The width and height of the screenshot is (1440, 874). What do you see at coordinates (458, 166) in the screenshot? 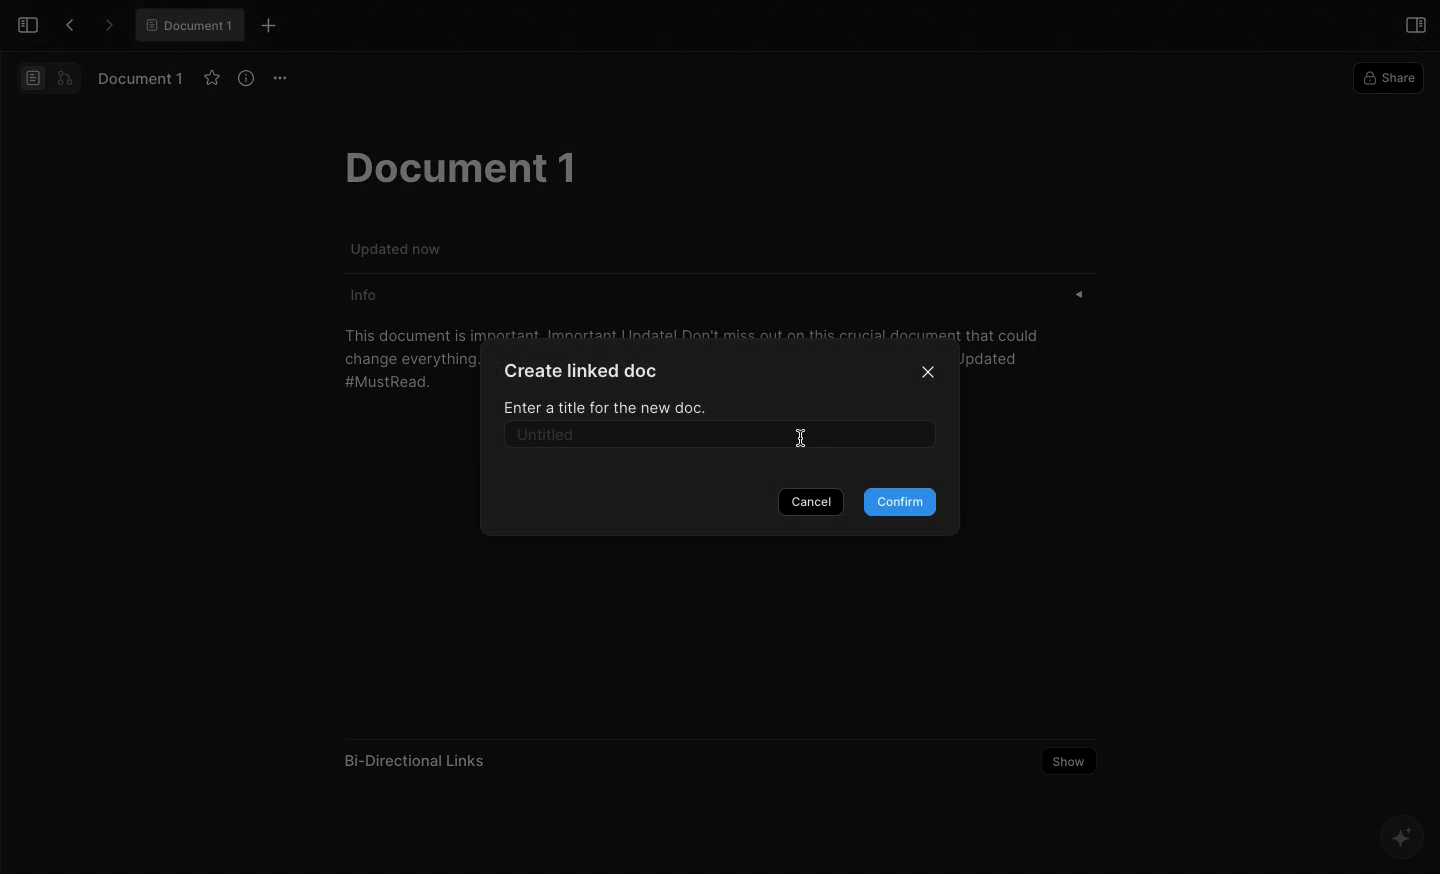
I see `Document 1` at bounding box center [458, 166].